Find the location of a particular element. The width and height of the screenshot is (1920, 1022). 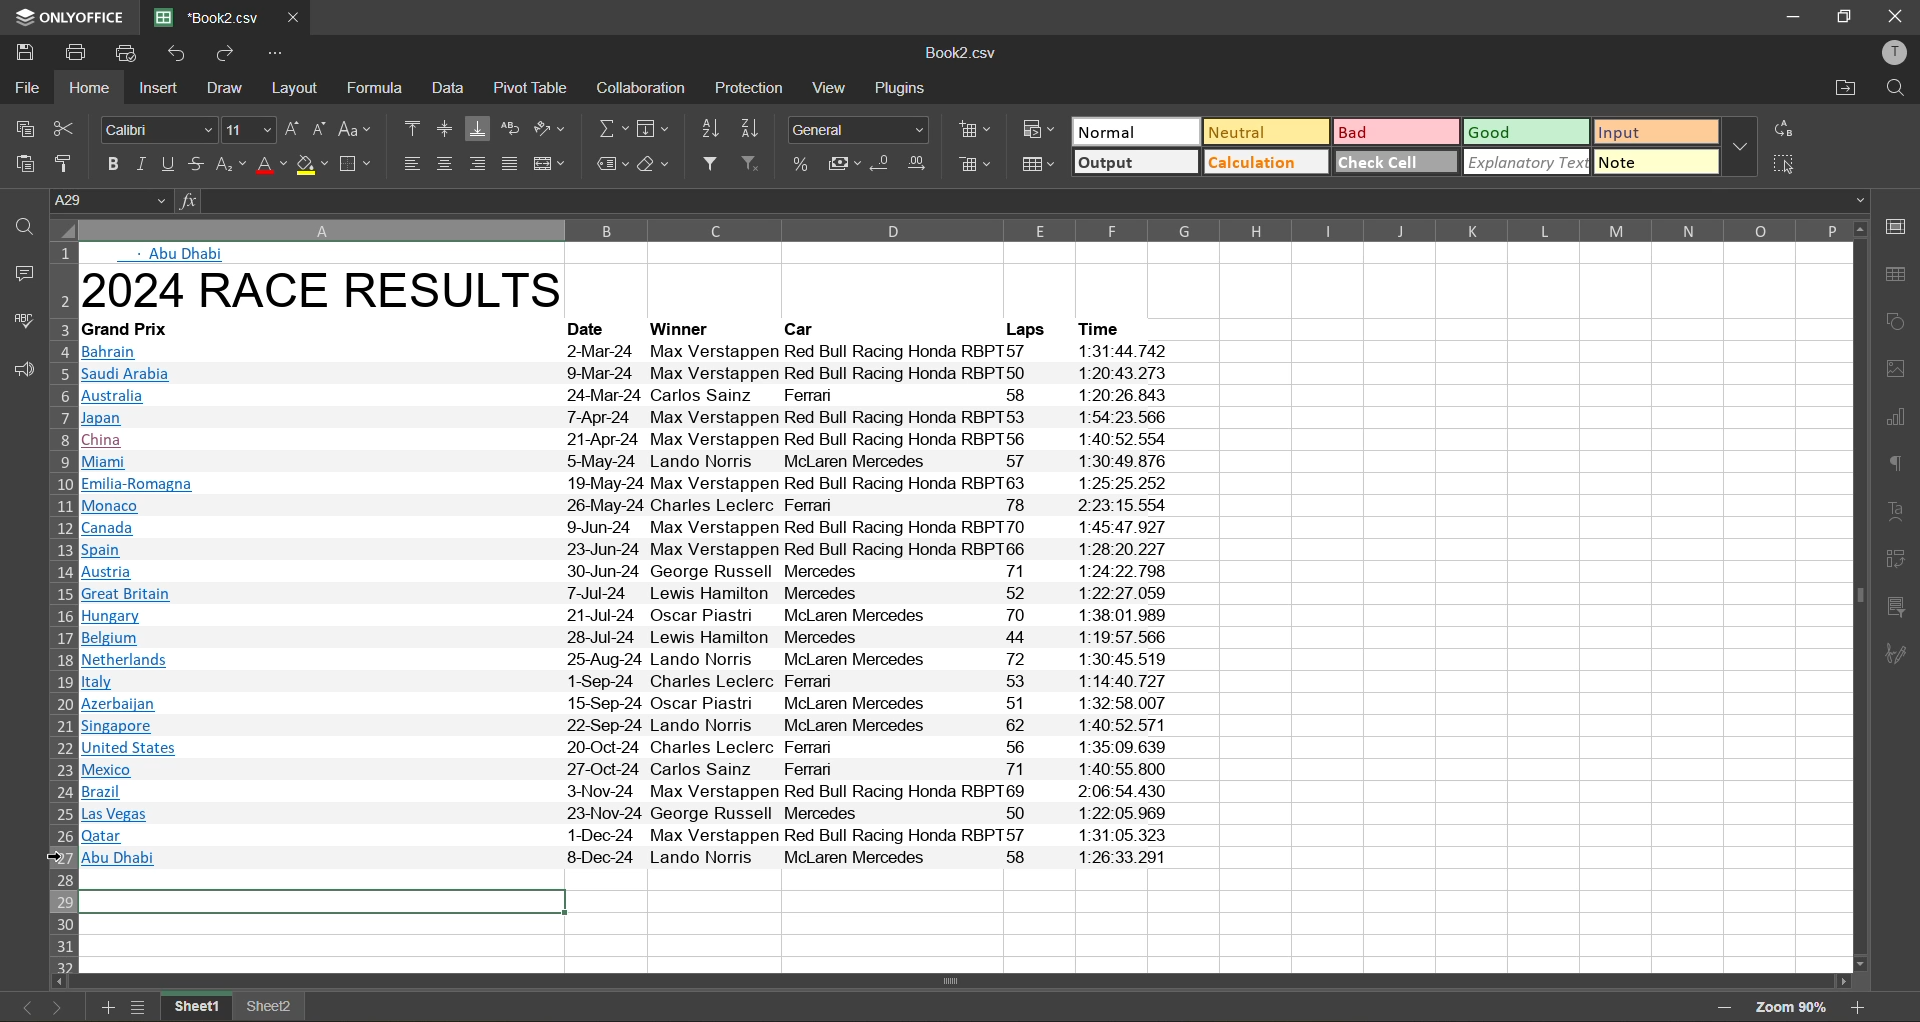

text info is located at coordinates (595, 330).